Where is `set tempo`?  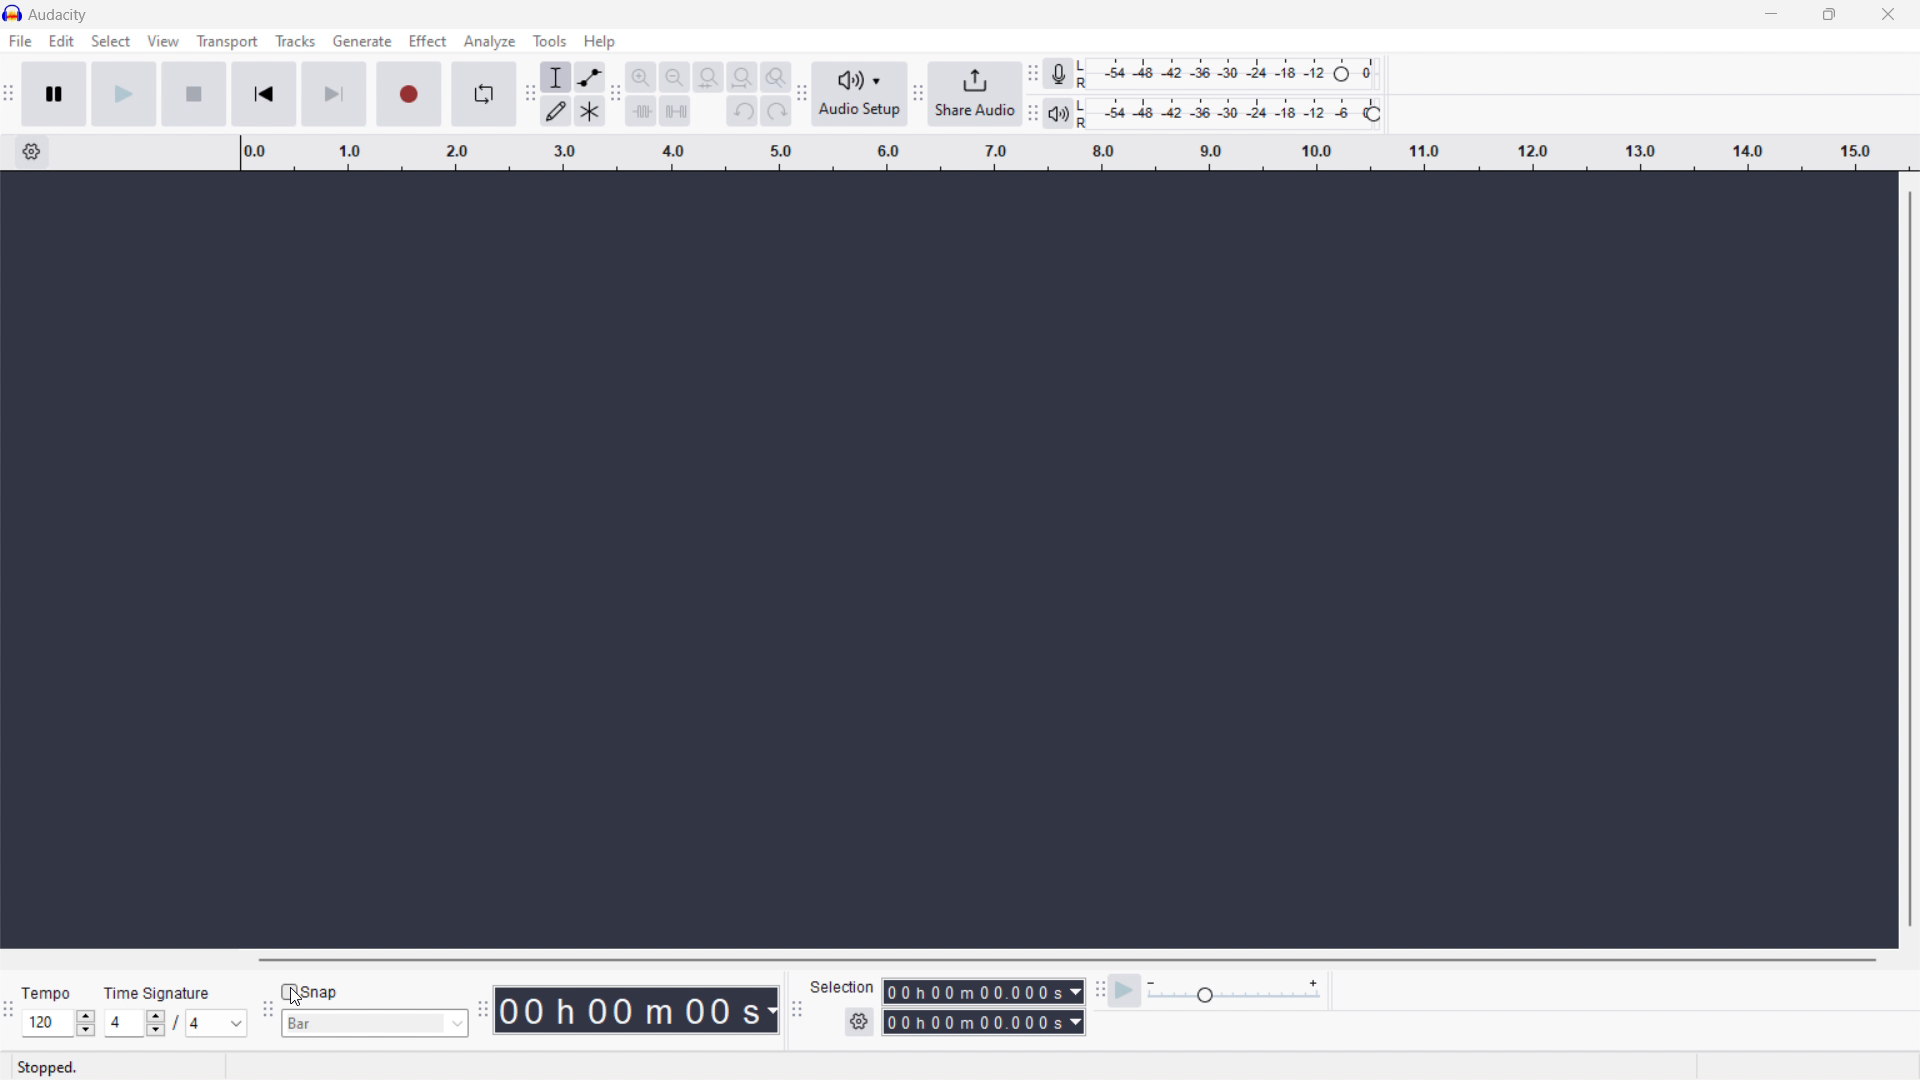 set tempo is located at coordinates (58, 1023).